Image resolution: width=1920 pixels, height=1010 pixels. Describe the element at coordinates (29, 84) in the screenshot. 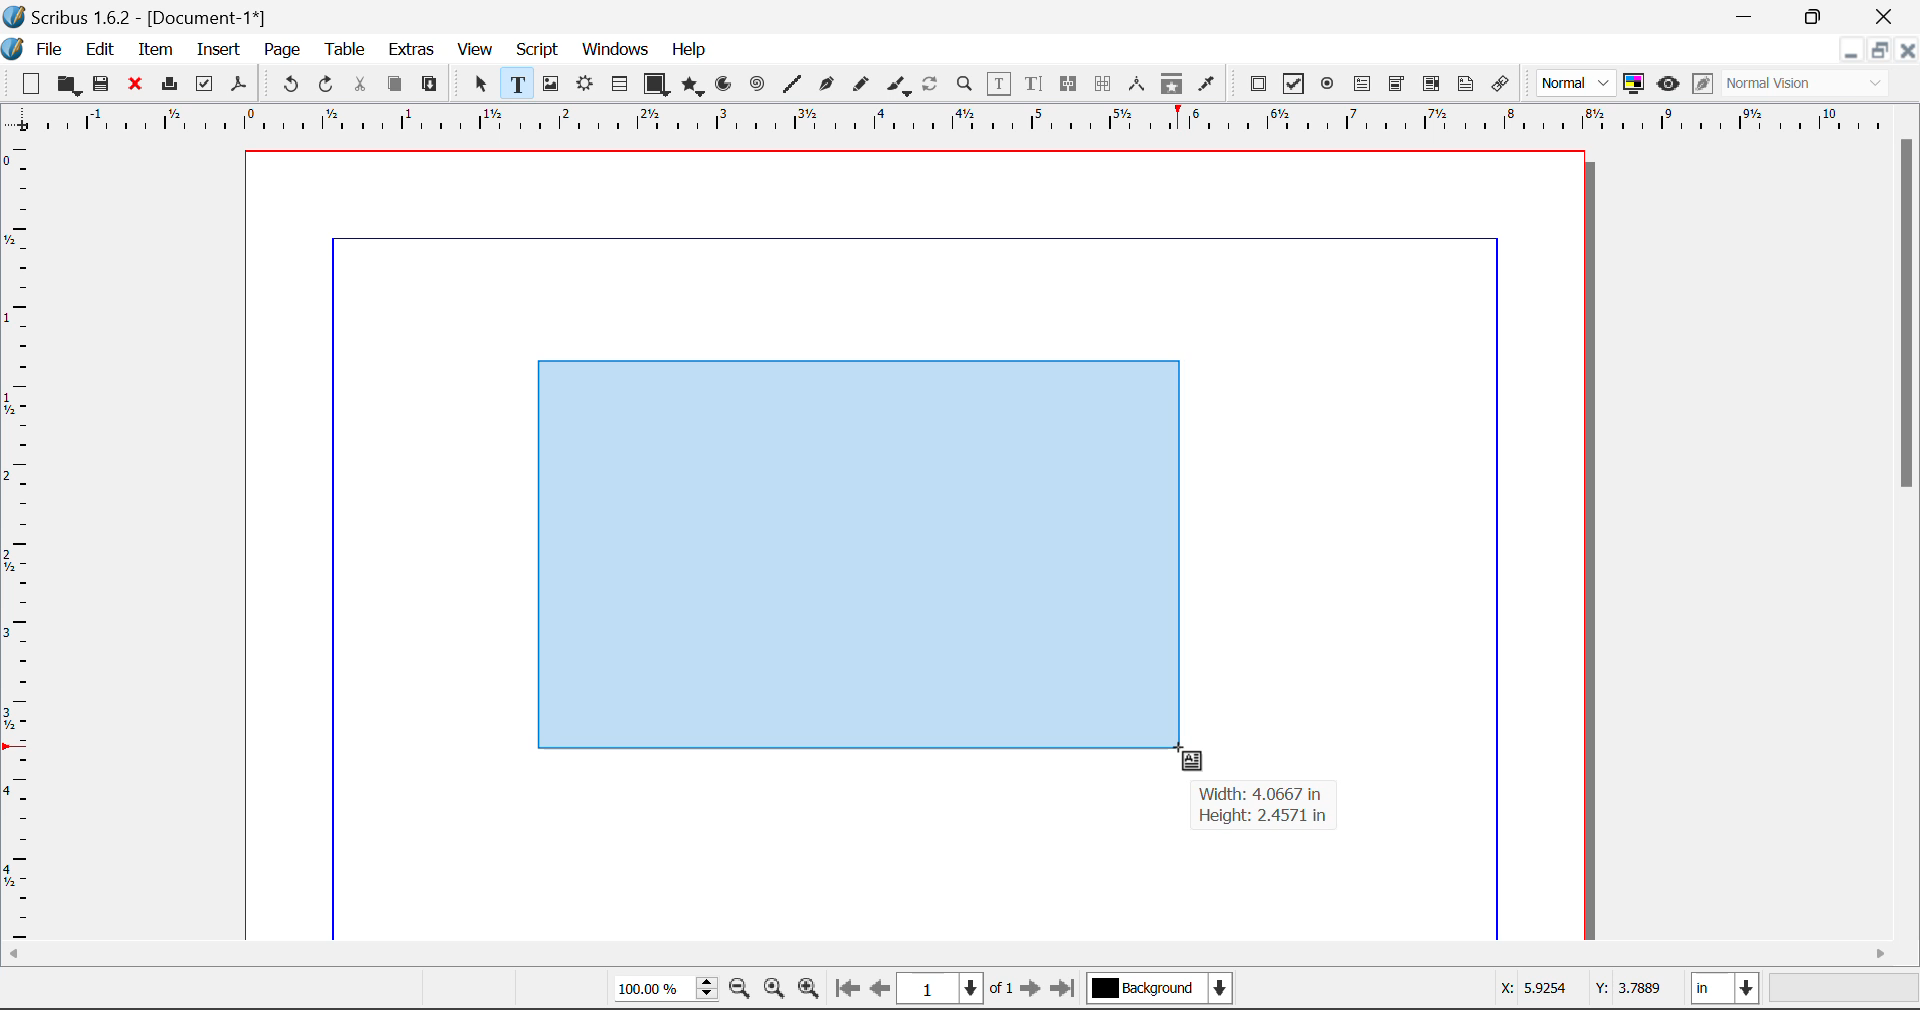

I see `New` at that location.